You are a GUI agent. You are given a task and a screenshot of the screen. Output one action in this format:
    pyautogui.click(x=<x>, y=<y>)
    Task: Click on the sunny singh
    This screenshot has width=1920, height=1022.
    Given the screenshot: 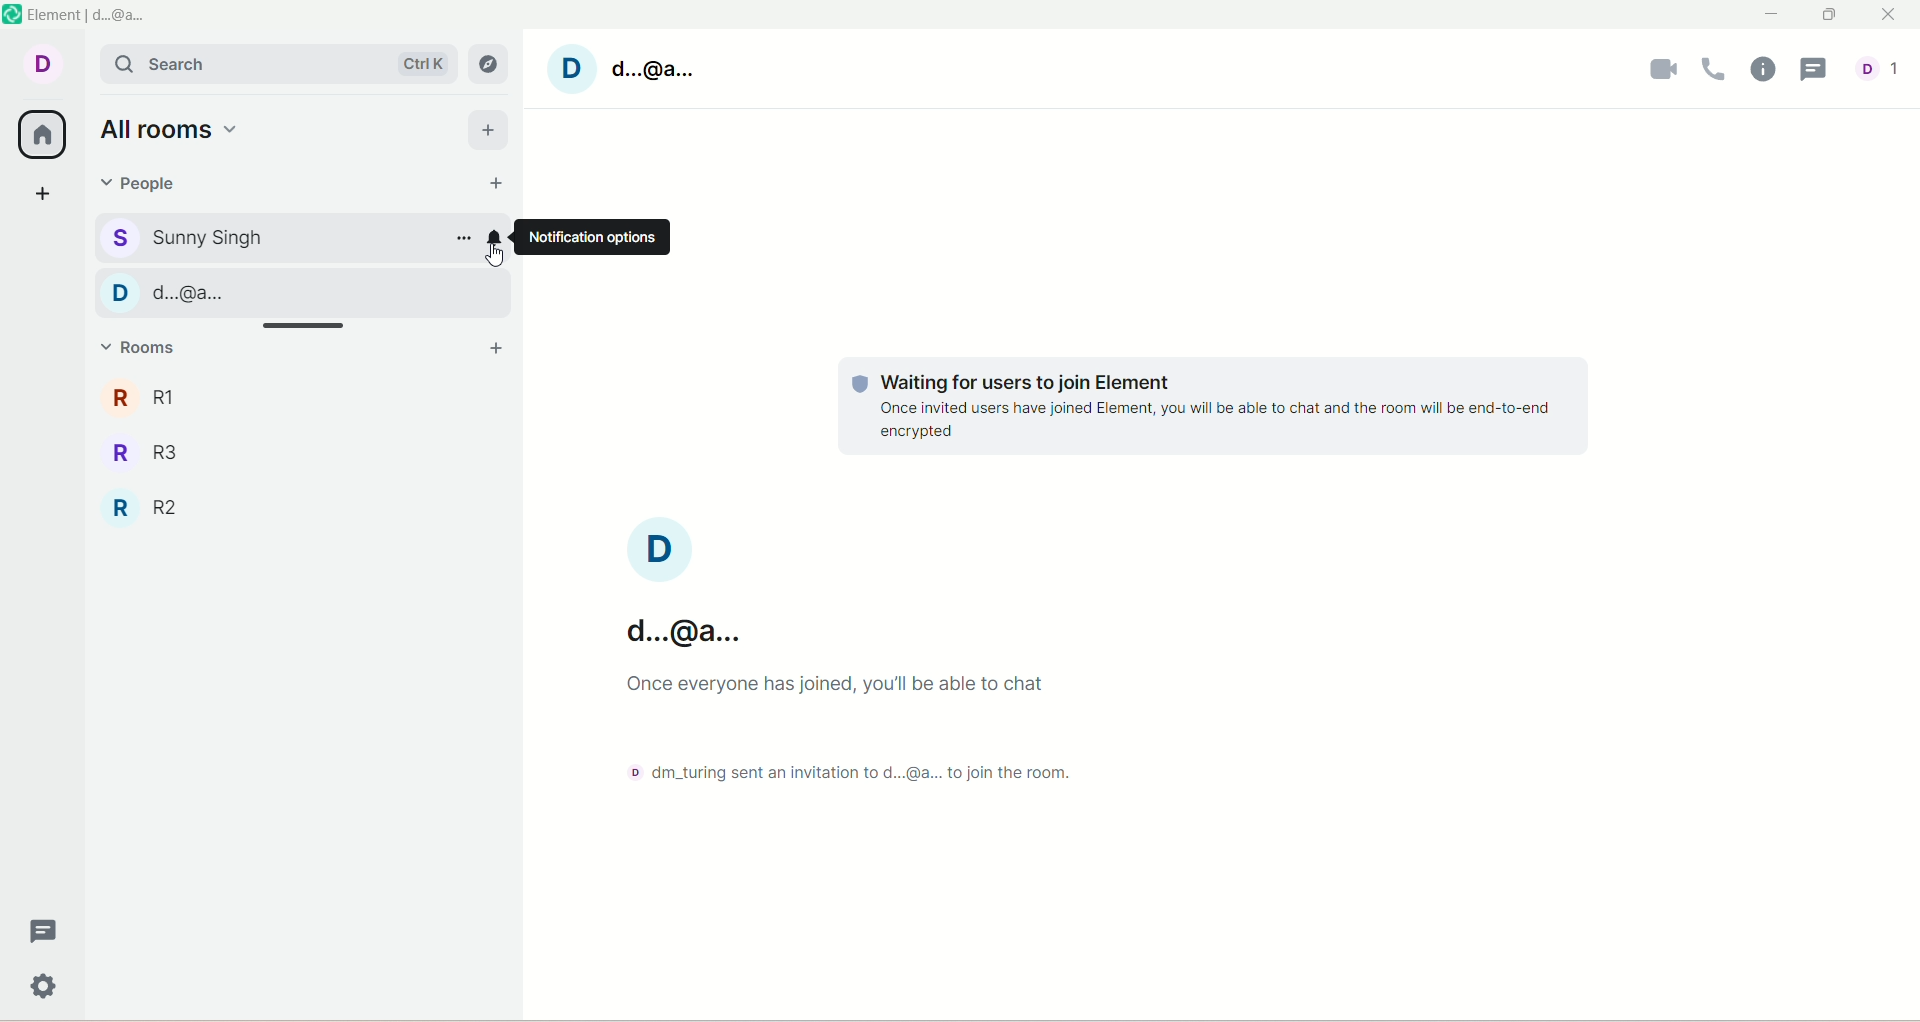 What is the action you would take?
    pyautogui.click(x=271, y=237)
    